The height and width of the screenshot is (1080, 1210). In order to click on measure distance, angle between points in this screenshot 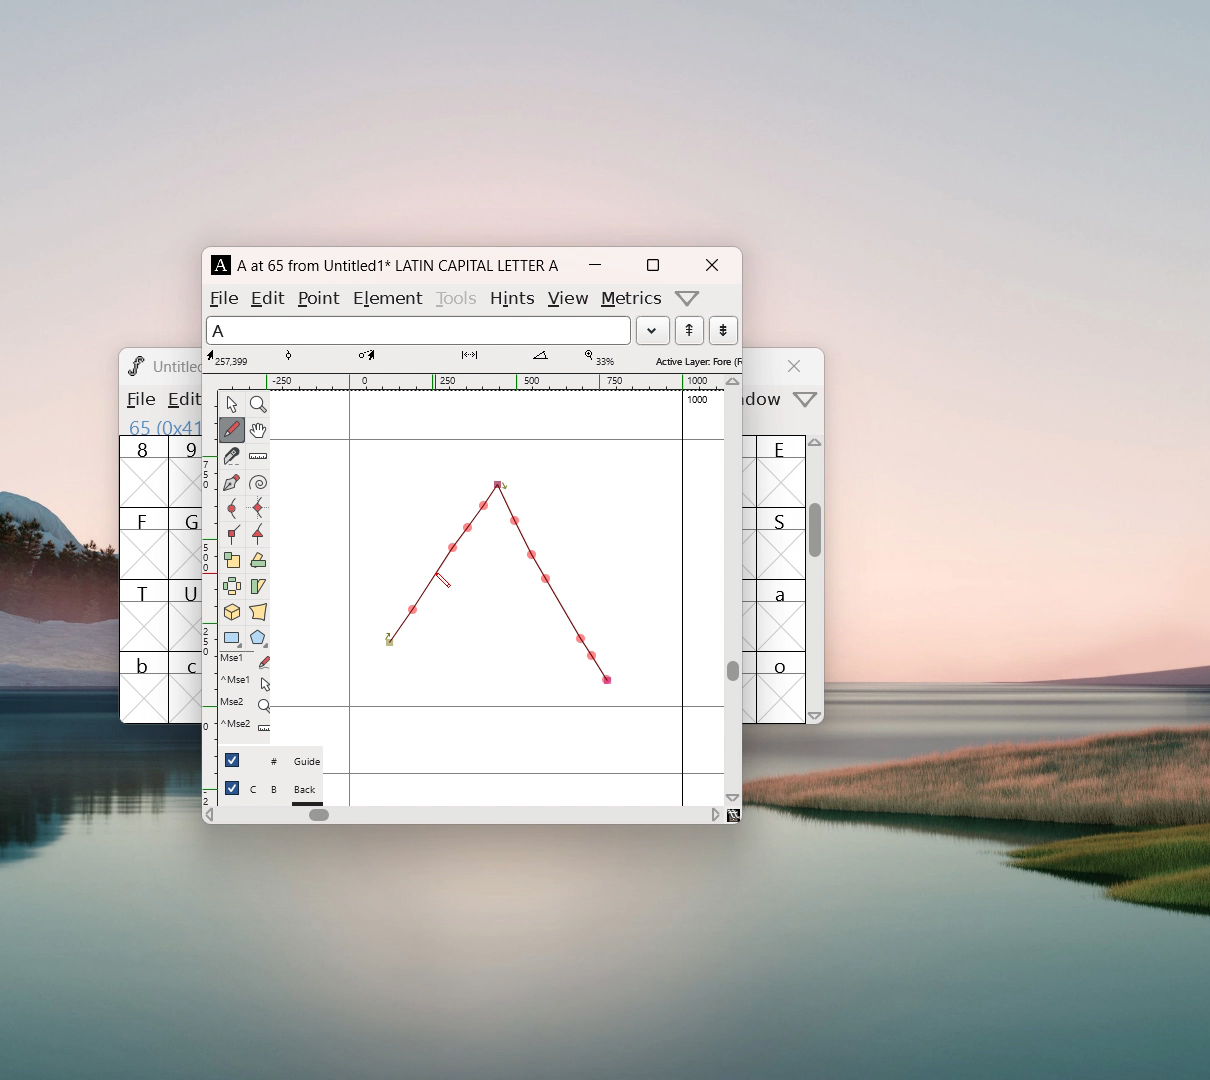, I will do `click(258, 457)`.